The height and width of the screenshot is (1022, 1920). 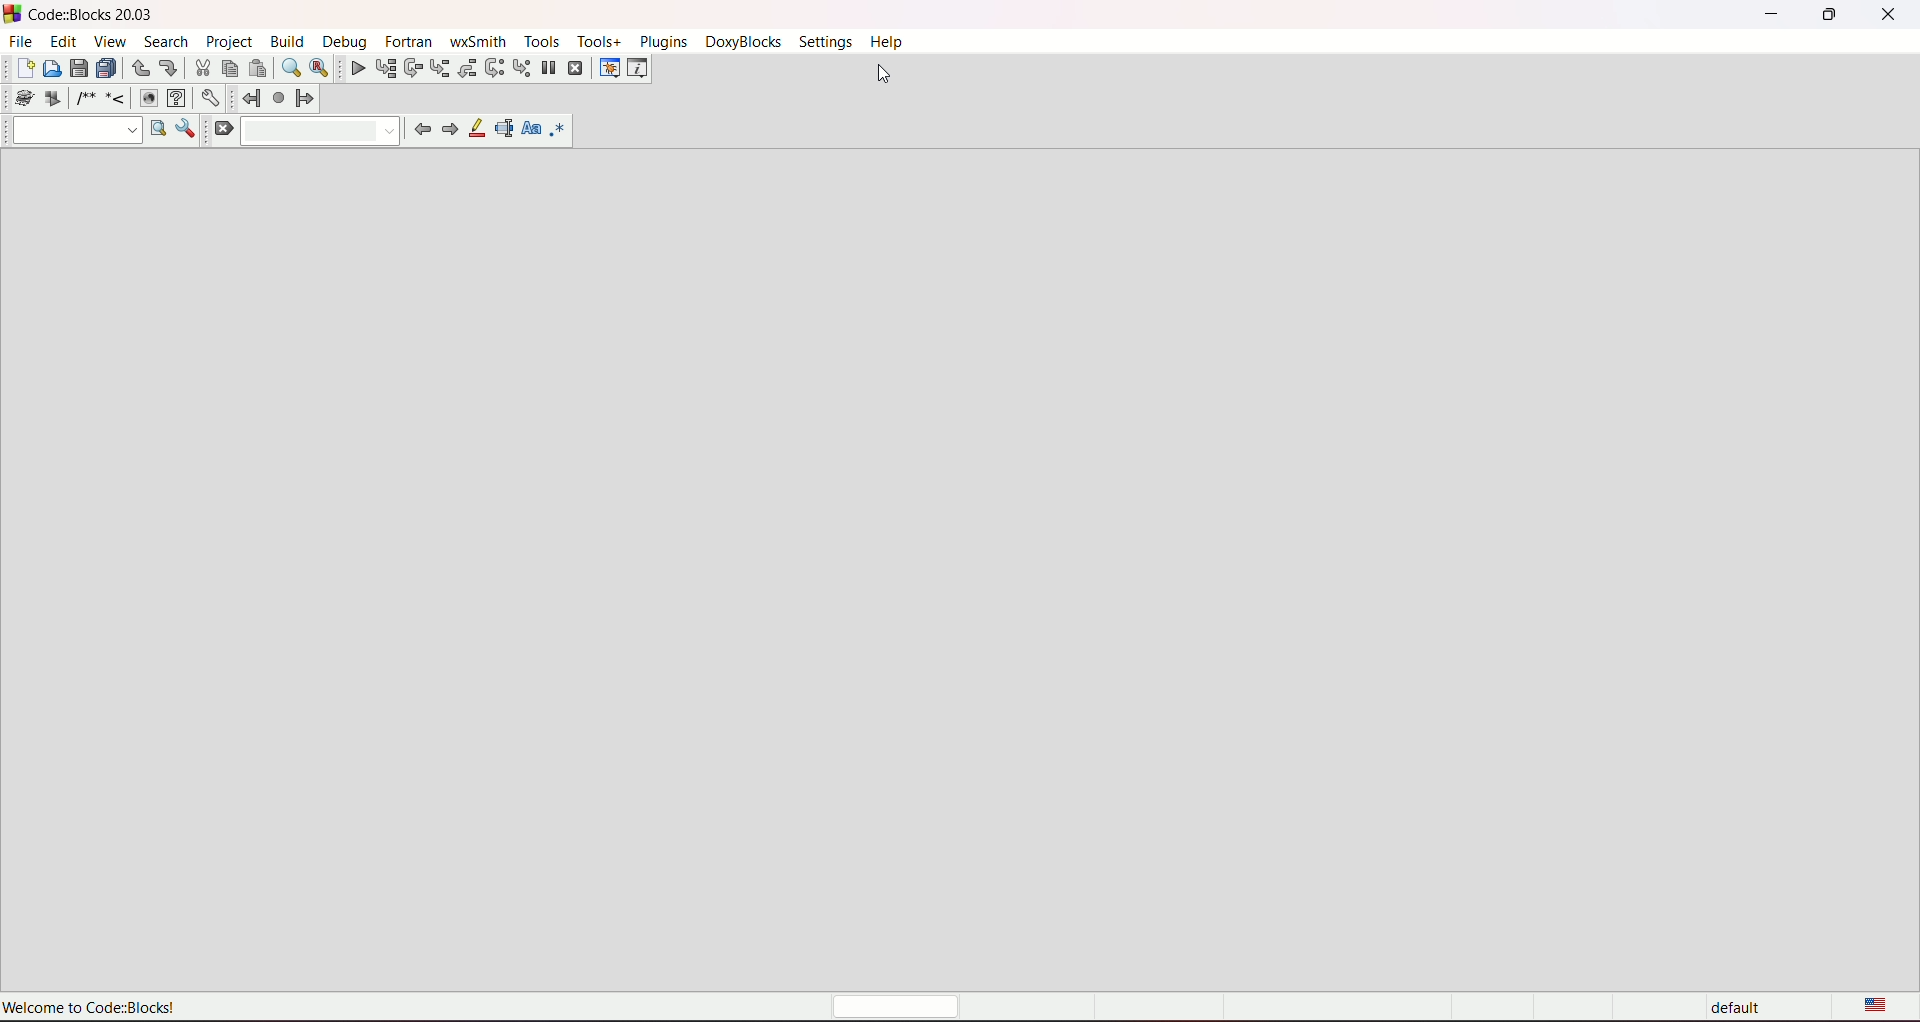 What do you see at coordinates (217, 97) in the screenshot?
I see `Settings` at bounding box center [217, 97].